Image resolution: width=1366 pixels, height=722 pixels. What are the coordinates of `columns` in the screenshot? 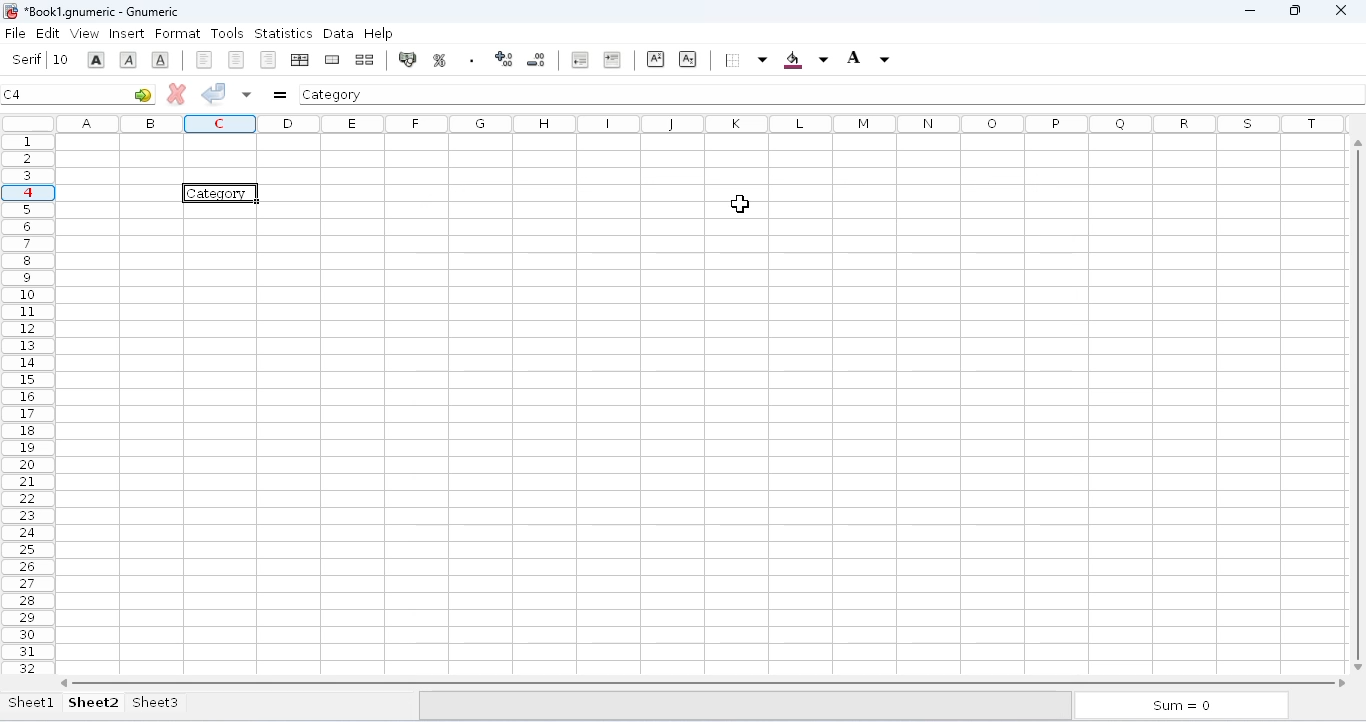 It's located at (705, 123).